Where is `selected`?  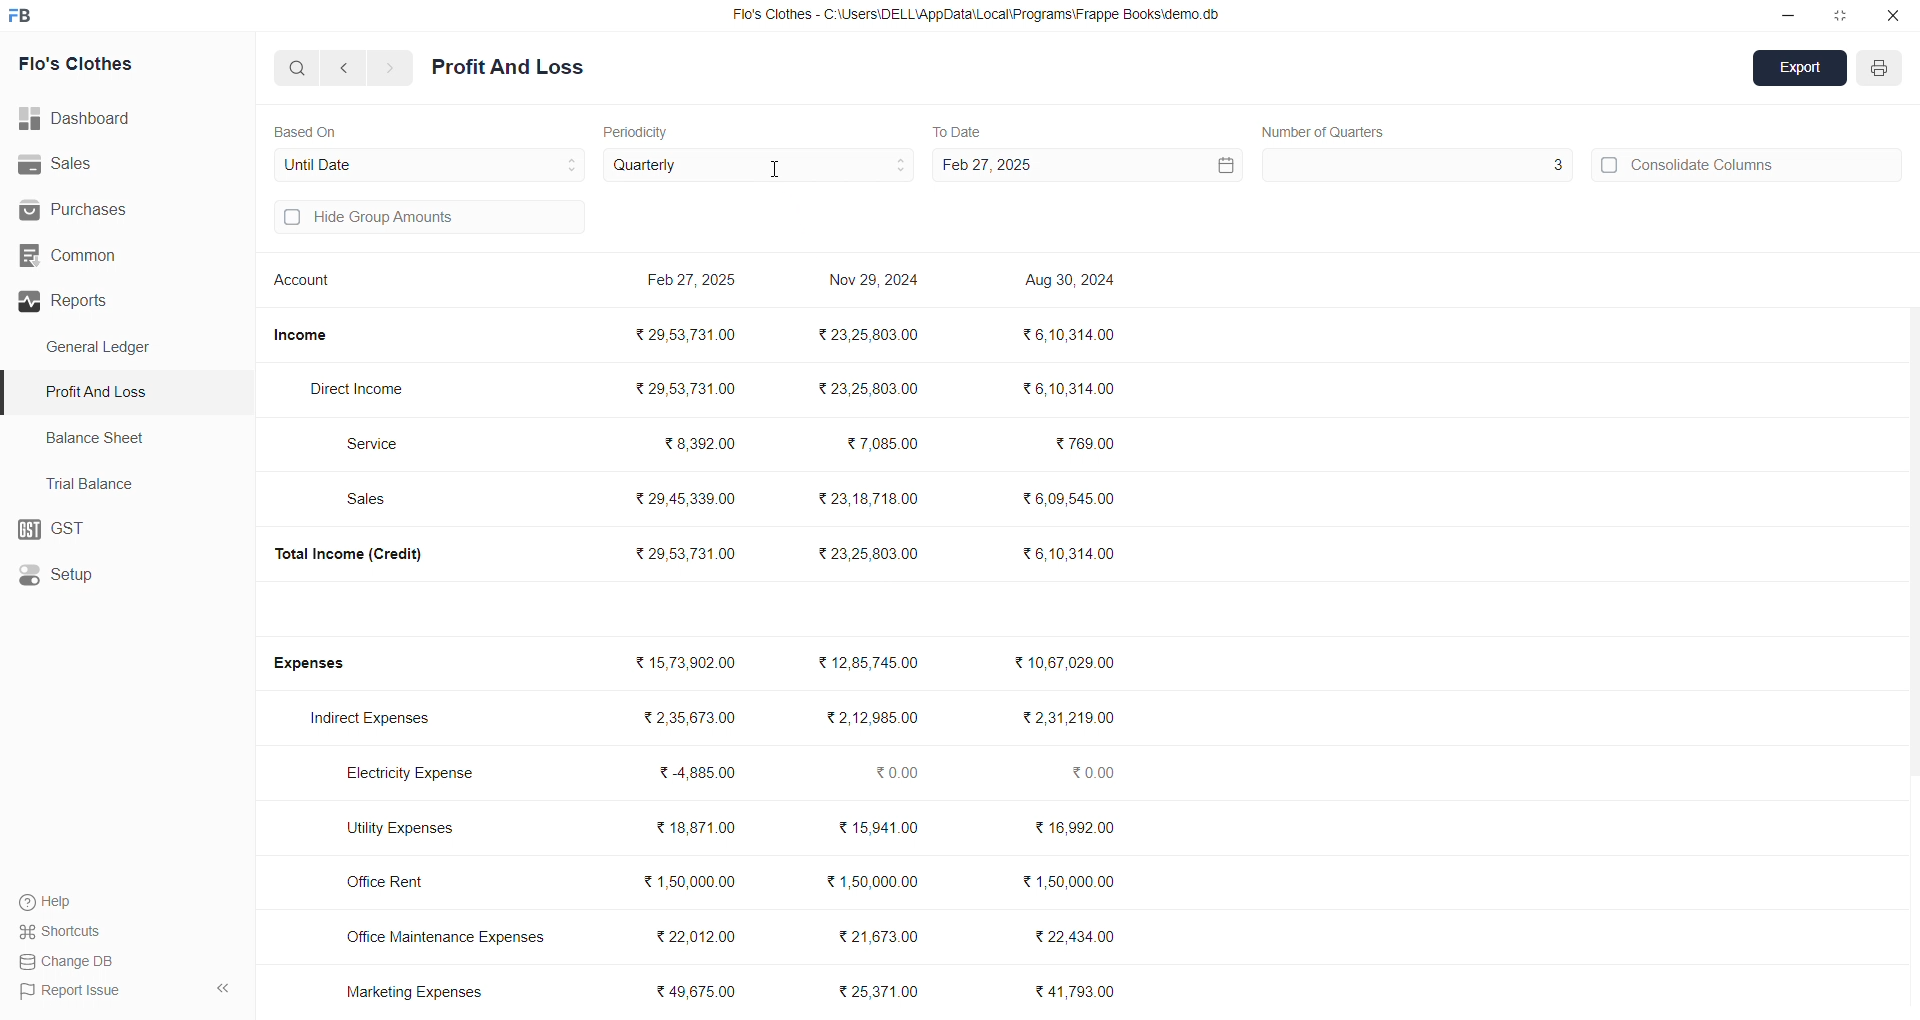 selected is located at coordinates (12, 393).